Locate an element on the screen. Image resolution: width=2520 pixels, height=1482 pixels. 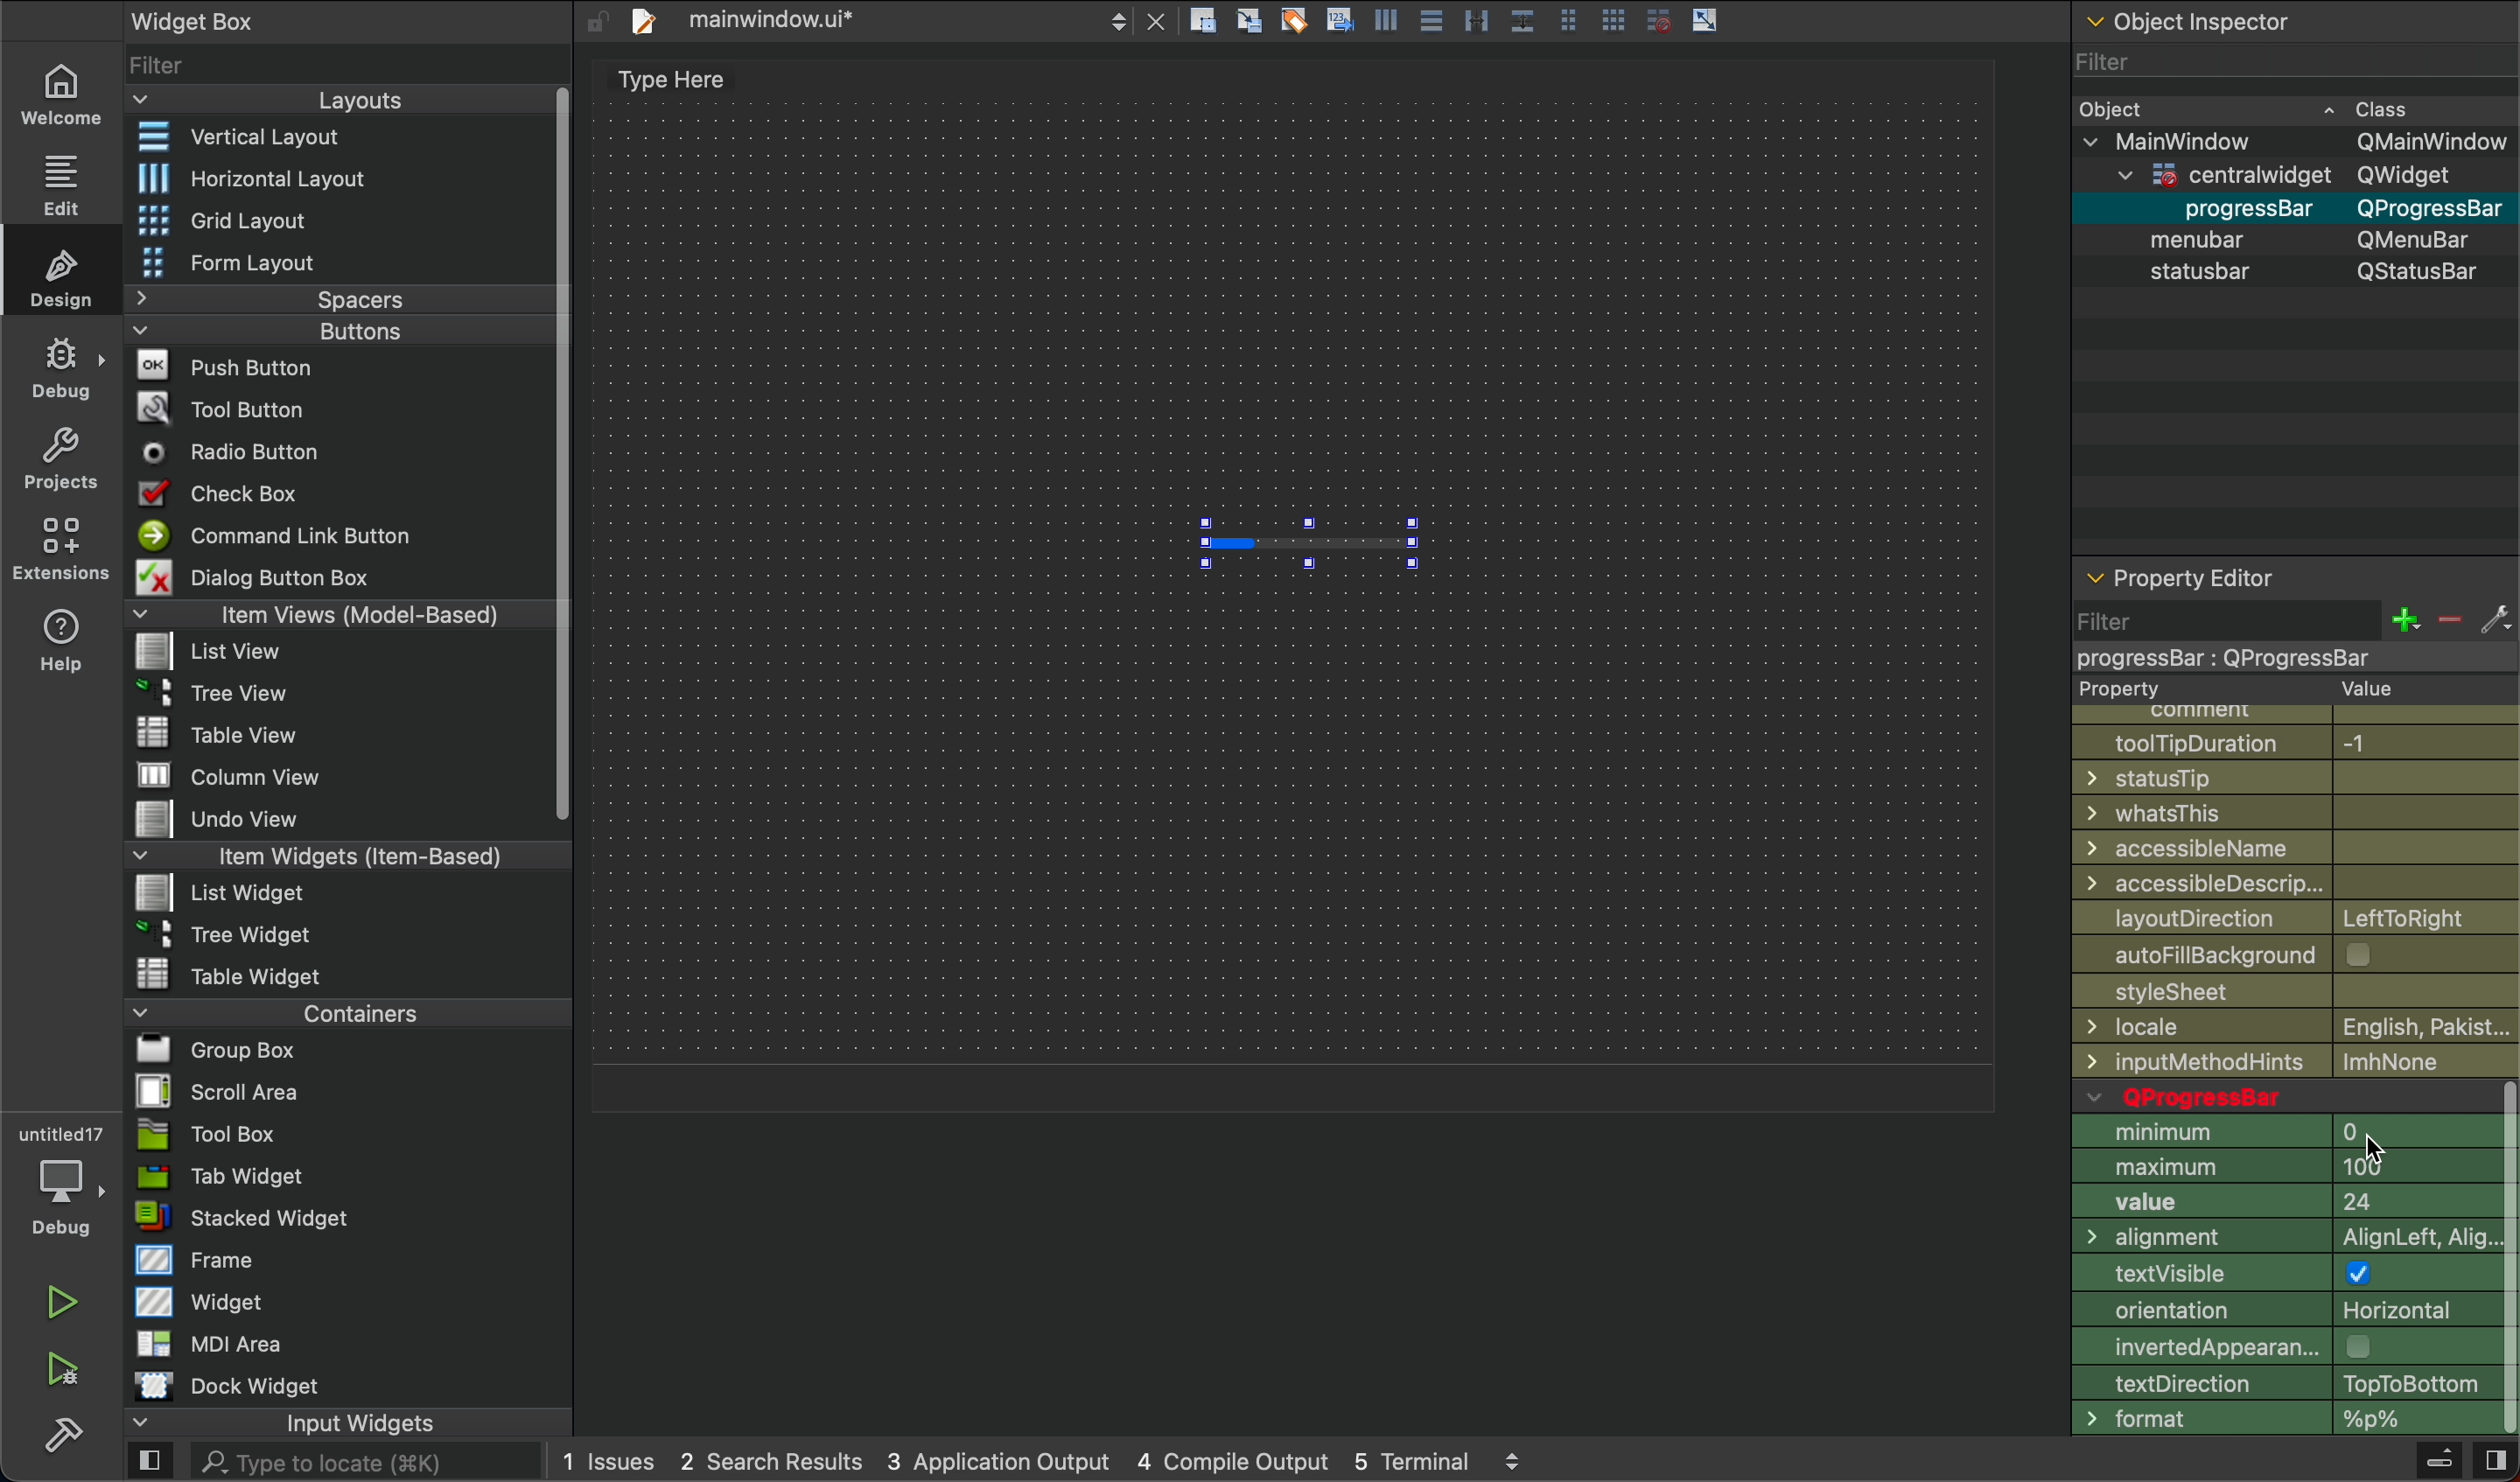
Input Widget is located at coordinates (281, 1423).